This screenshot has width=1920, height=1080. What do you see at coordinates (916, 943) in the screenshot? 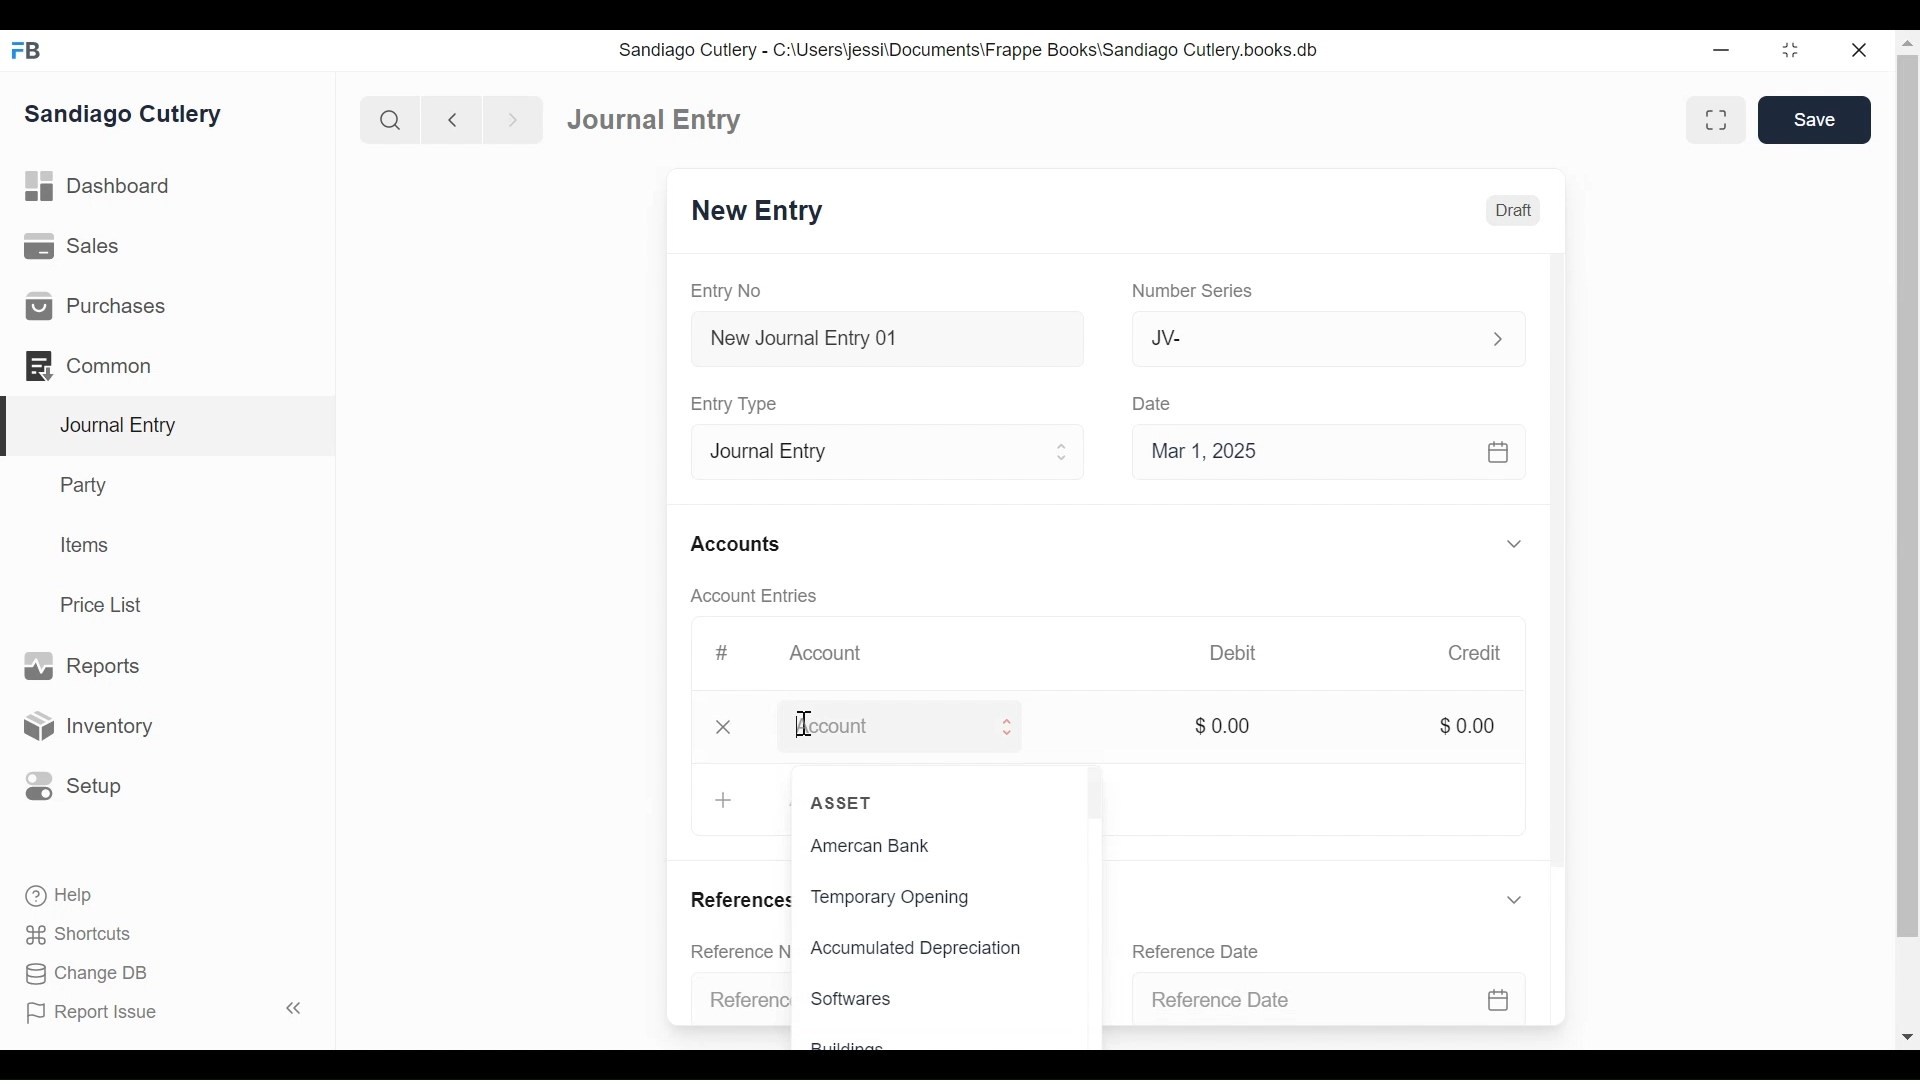
I see `accumulated Depreciation` at bounding box center [916, 943].